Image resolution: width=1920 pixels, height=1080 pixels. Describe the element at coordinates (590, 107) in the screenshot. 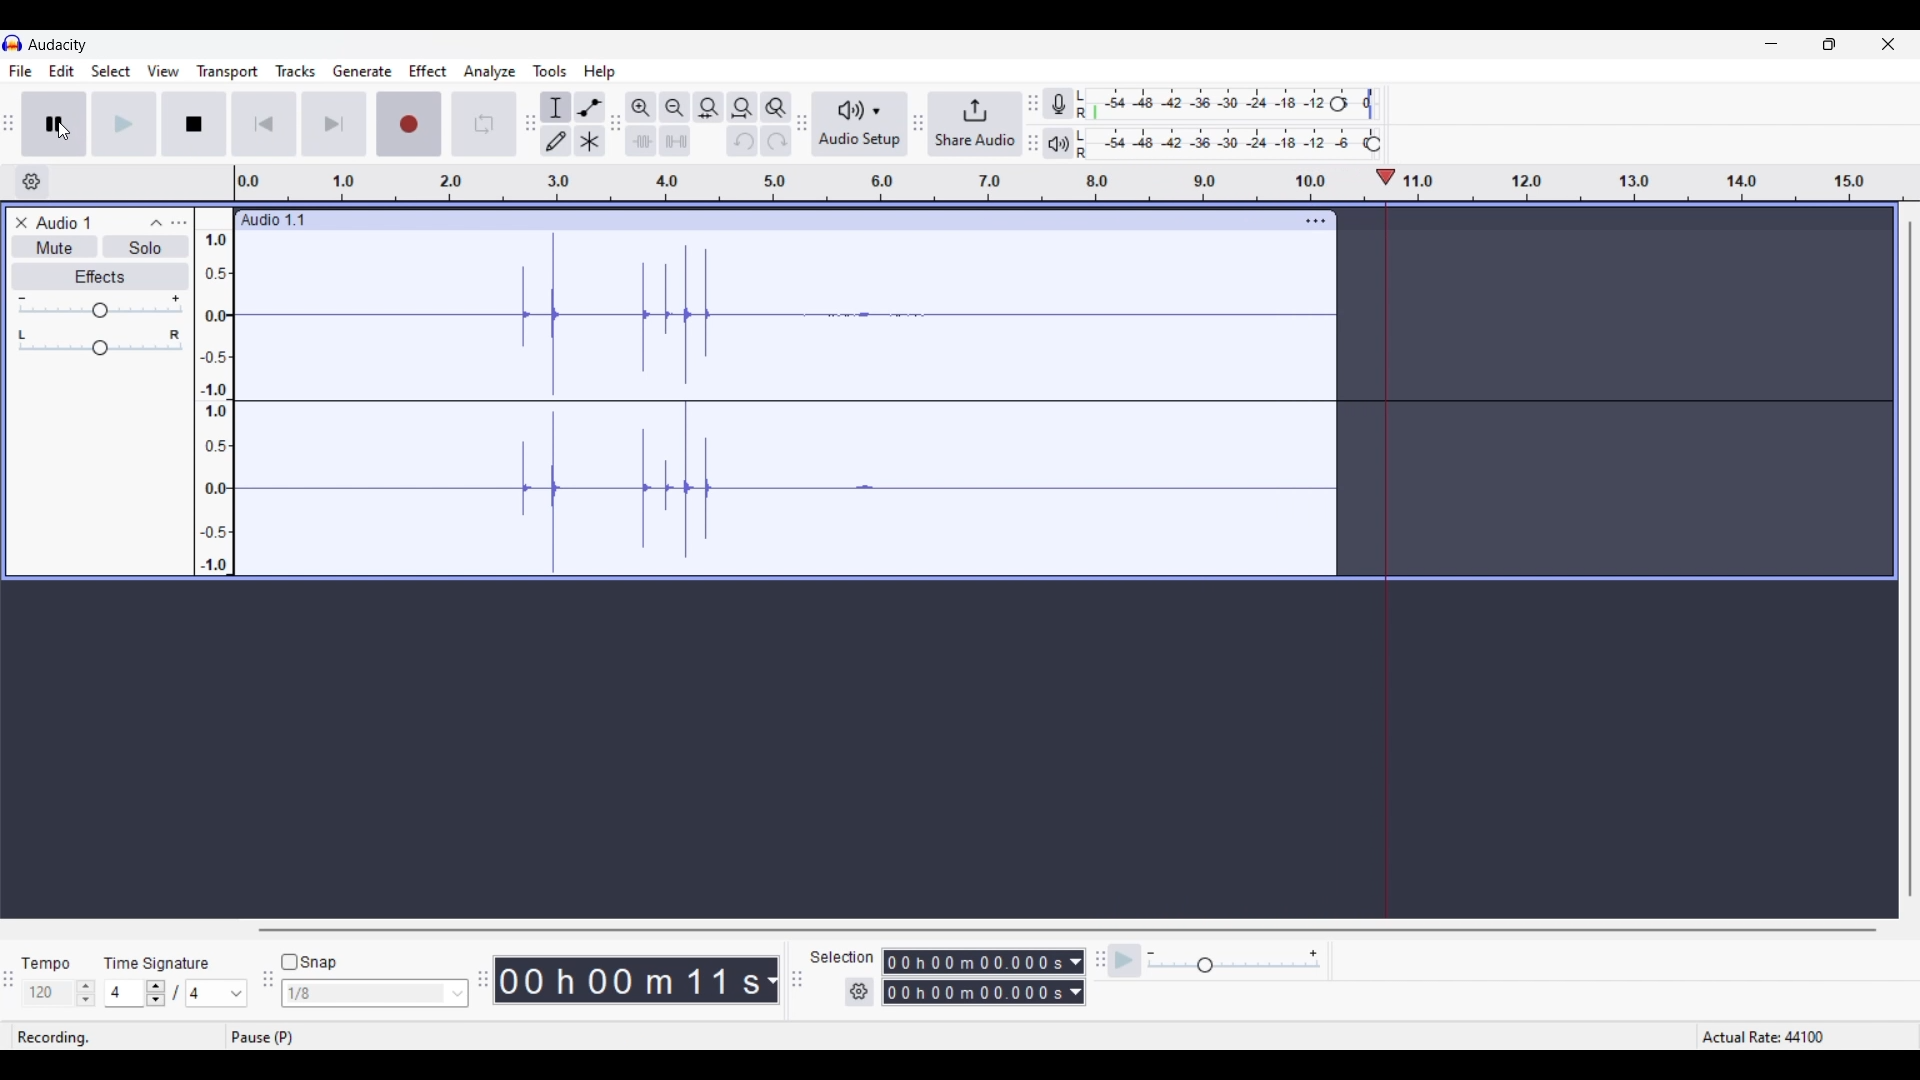

I see `Envelop tool` at that location.